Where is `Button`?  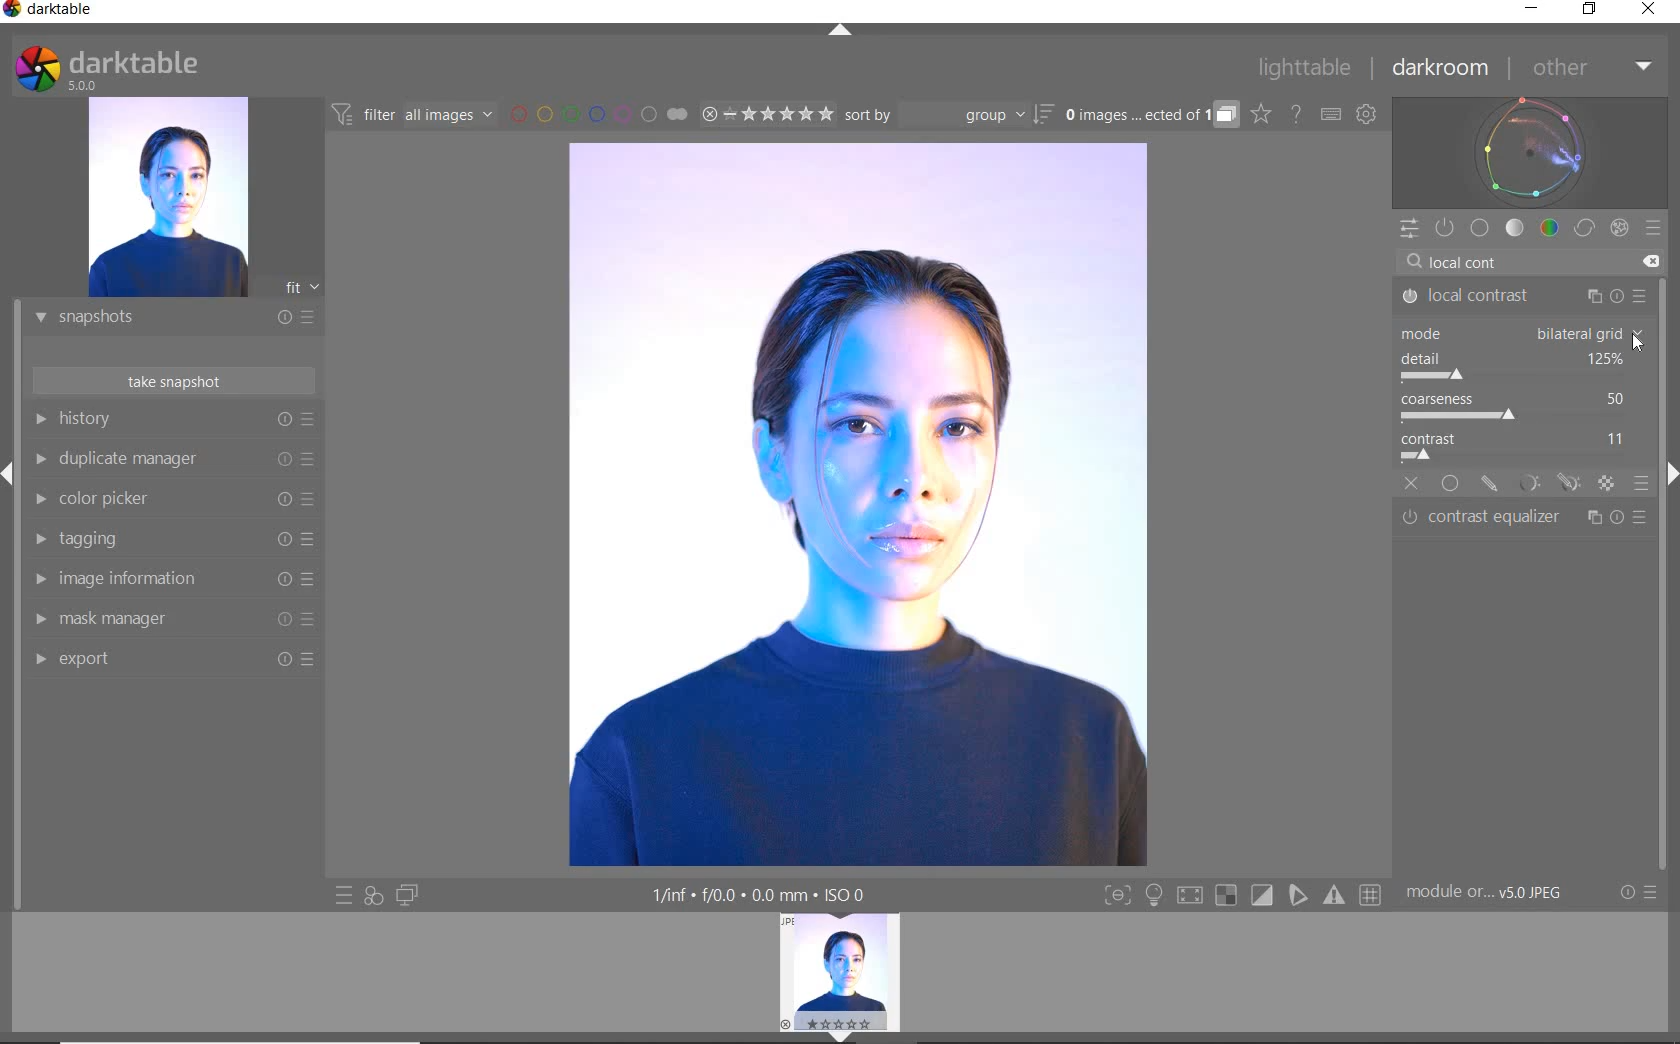 Button is located at coordinates (1336, 895).